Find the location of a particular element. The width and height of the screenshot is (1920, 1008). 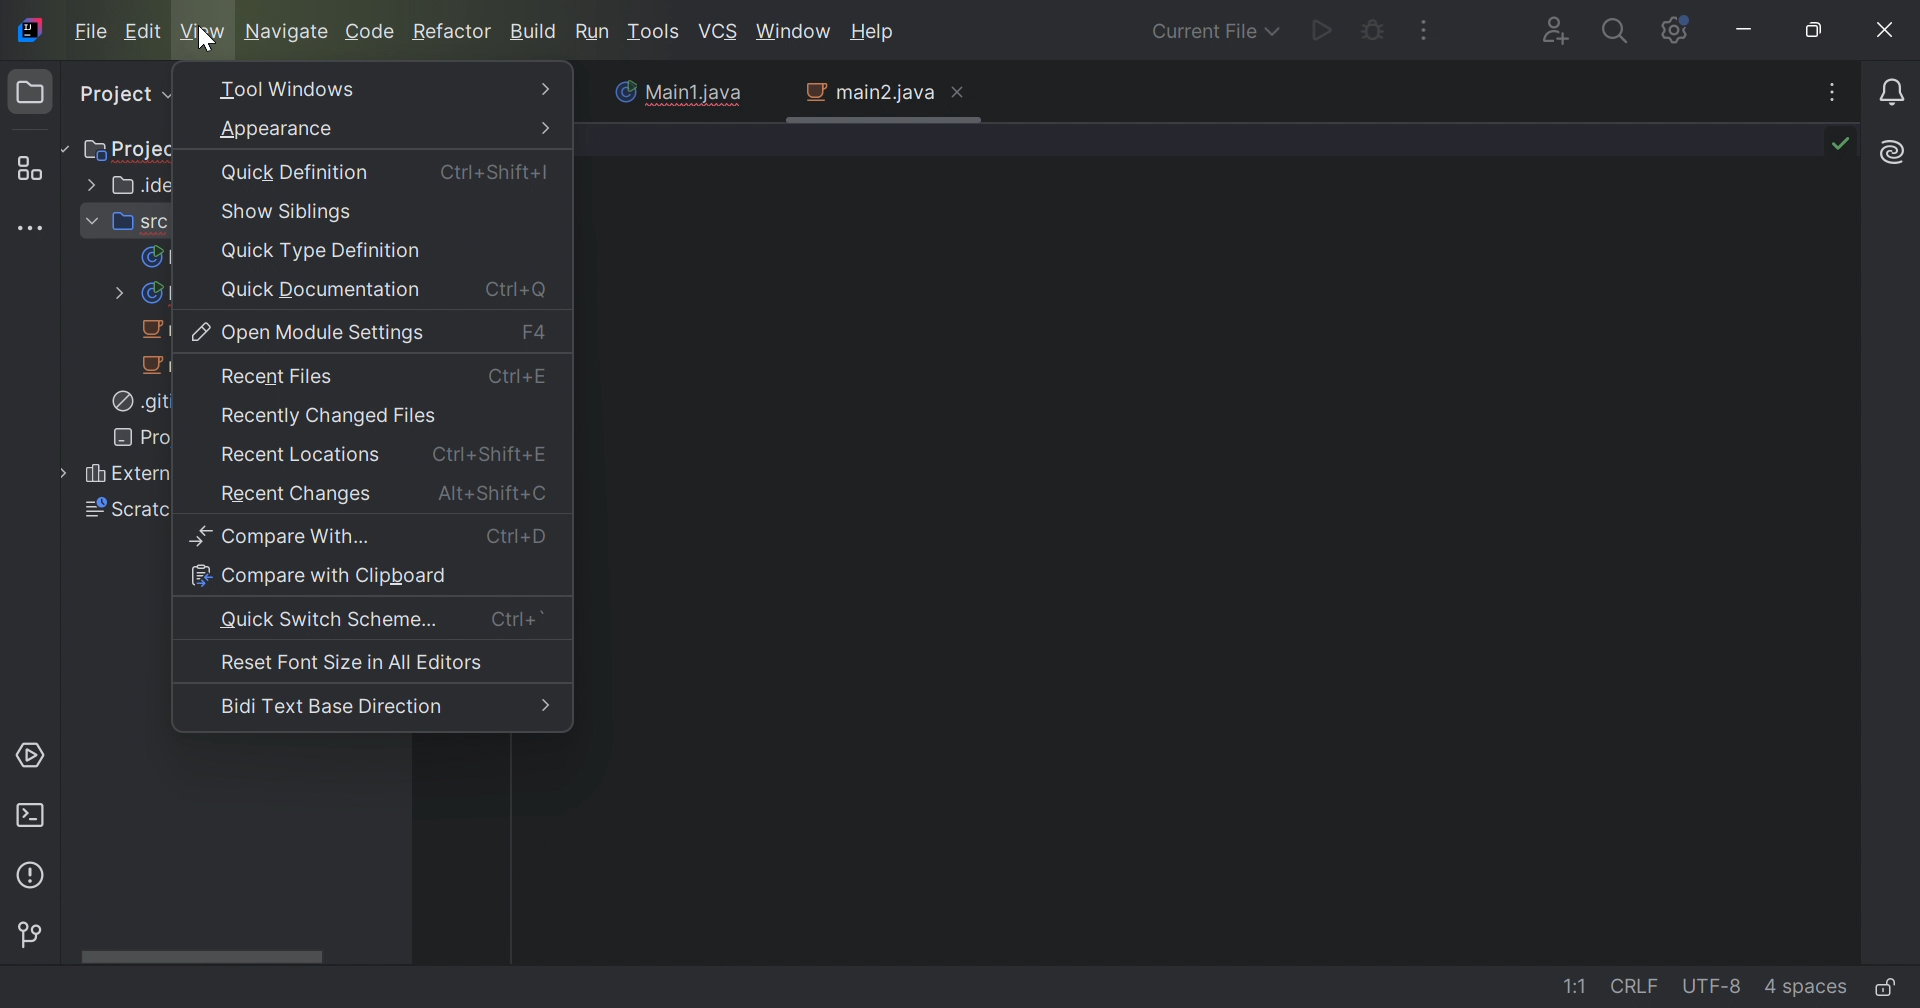

Alt=Shift+C is located at coordinates (492, 492).